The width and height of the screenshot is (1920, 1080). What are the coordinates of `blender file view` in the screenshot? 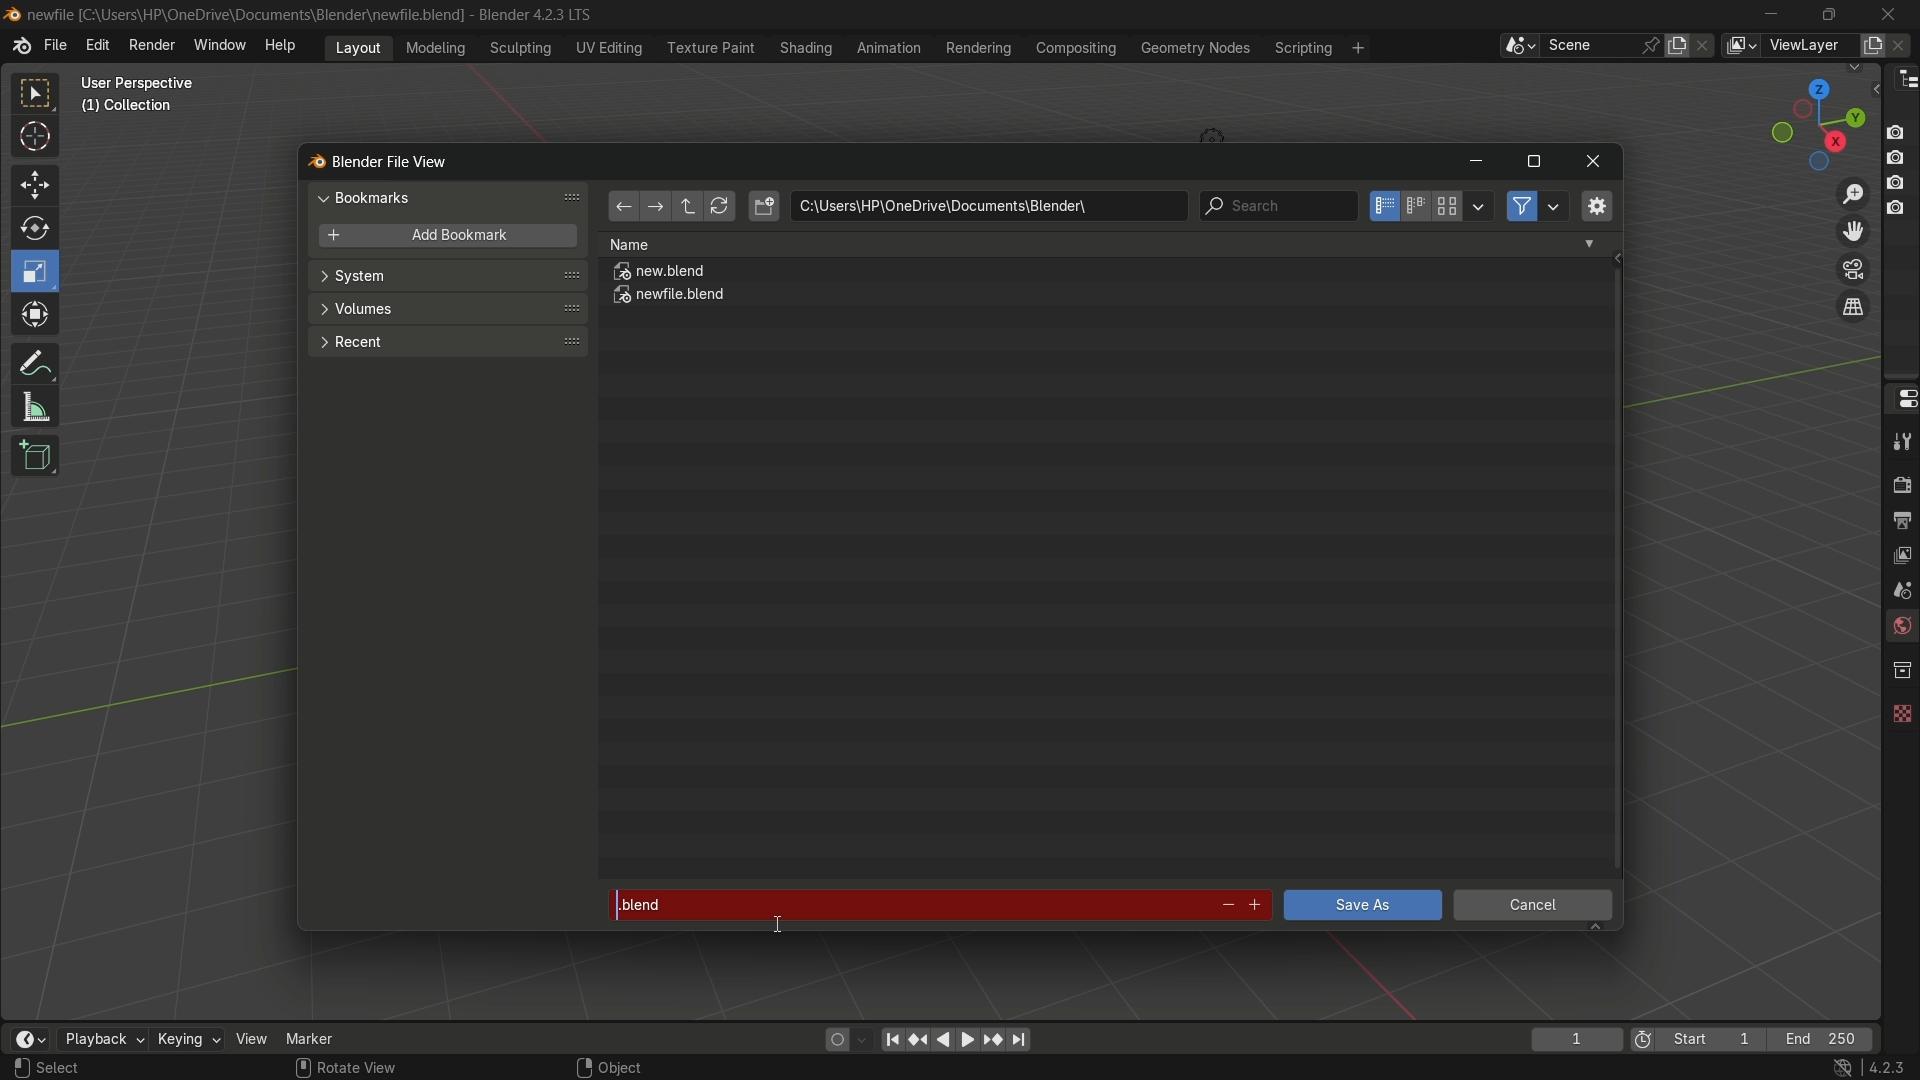 It's located at (393, 160).